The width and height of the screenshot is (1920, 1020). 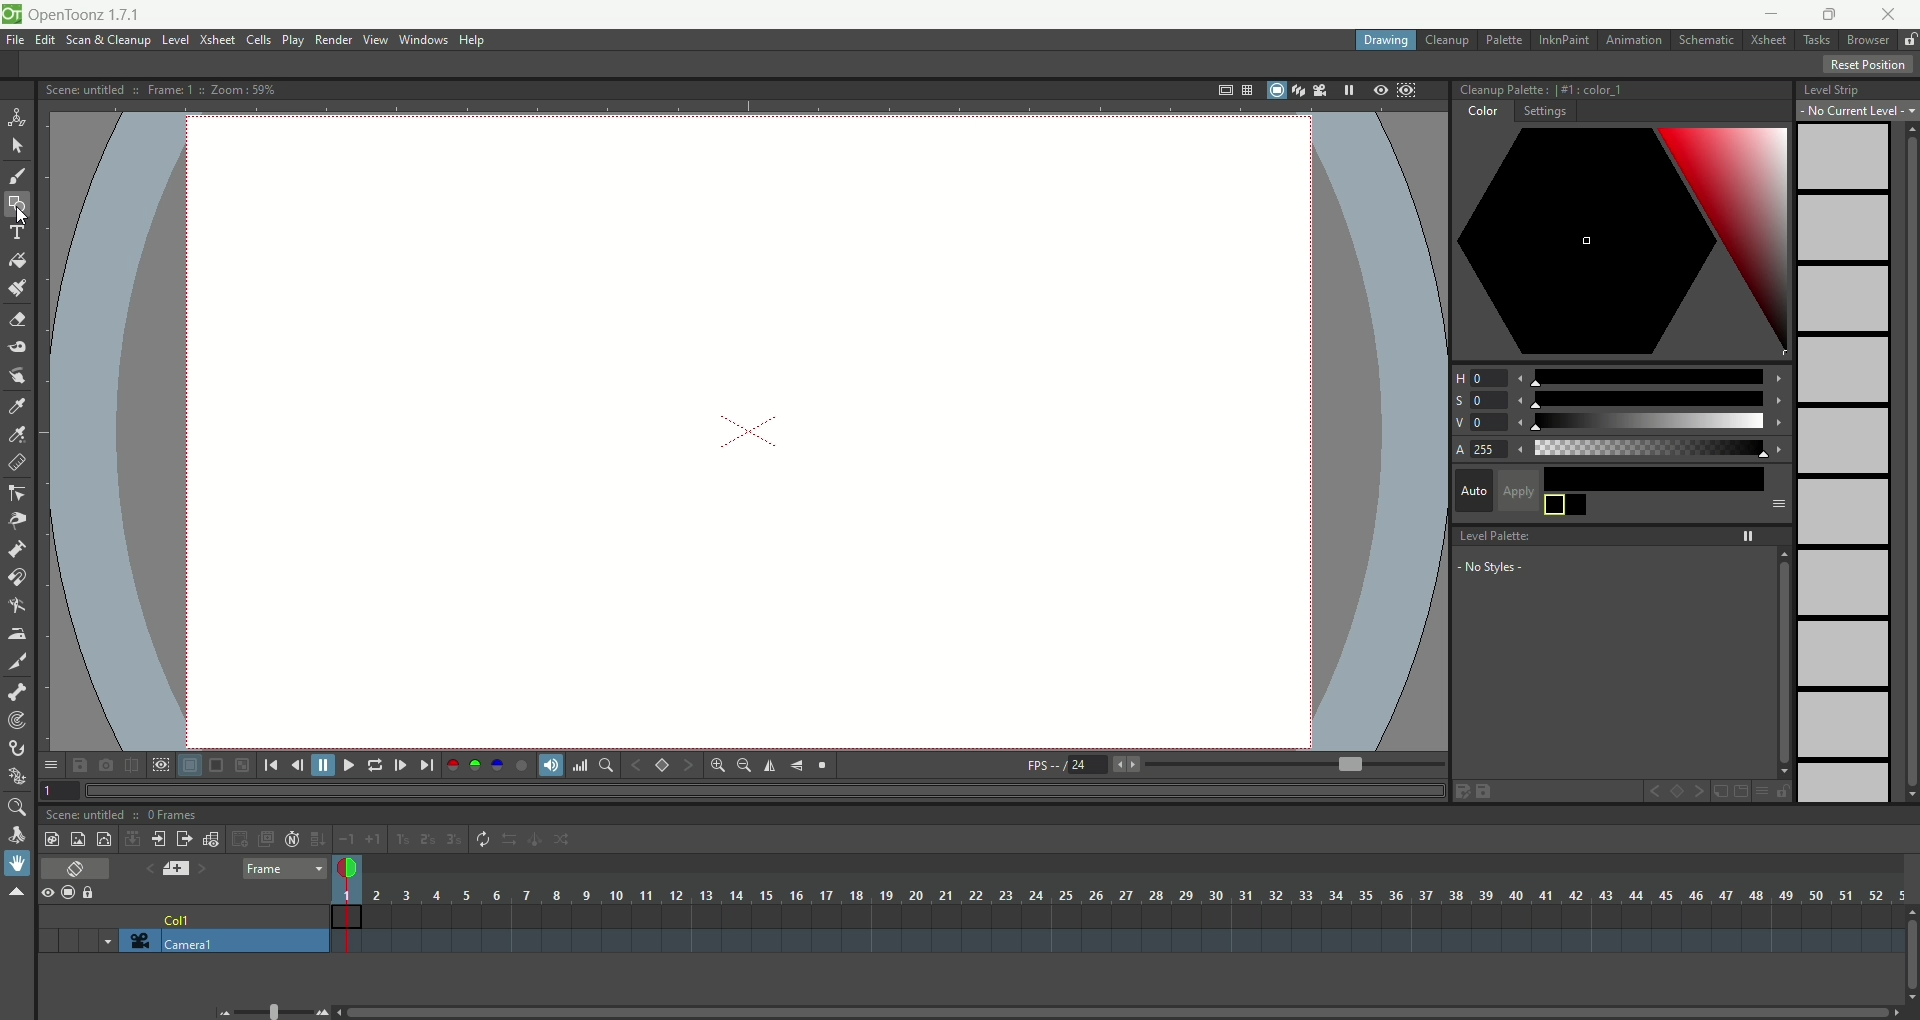 I want to click on snapchat, so click(x=106, y=765).